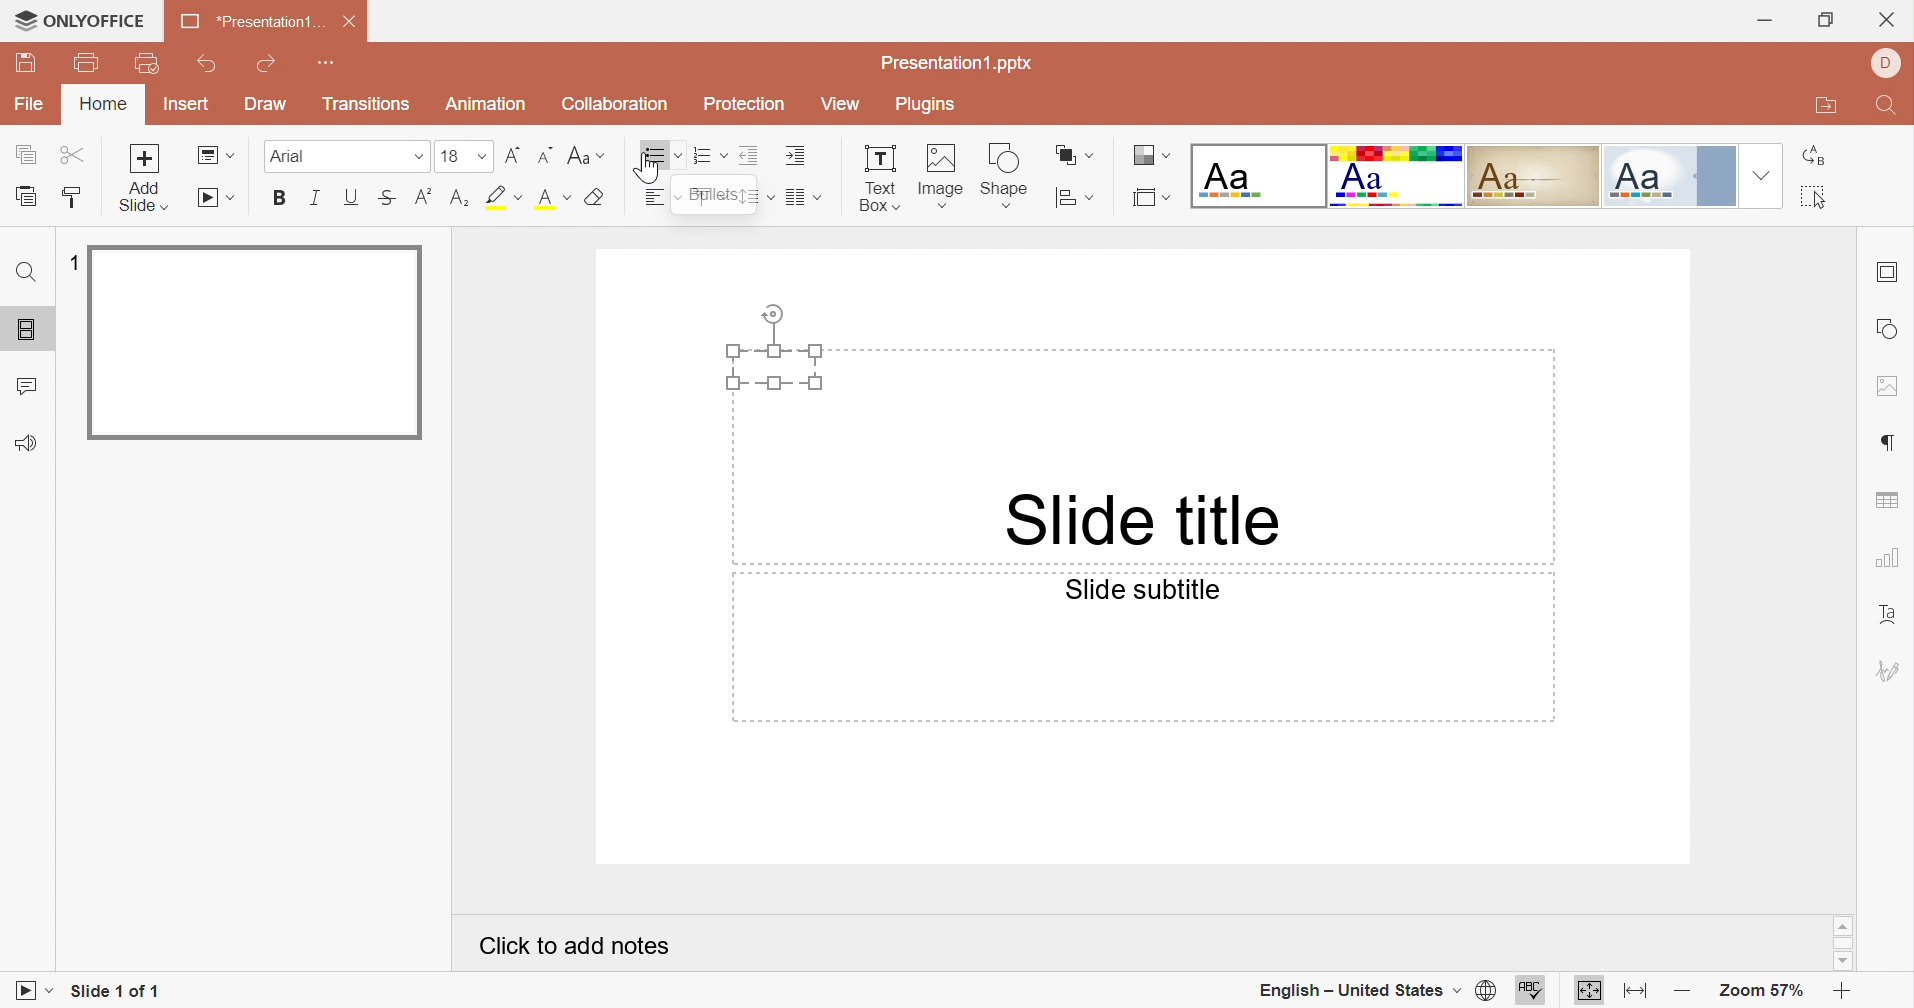  What do you see at coordinates (700, 156) in the screenshot?
I see `Numbering` at bounding box center [700, 156].